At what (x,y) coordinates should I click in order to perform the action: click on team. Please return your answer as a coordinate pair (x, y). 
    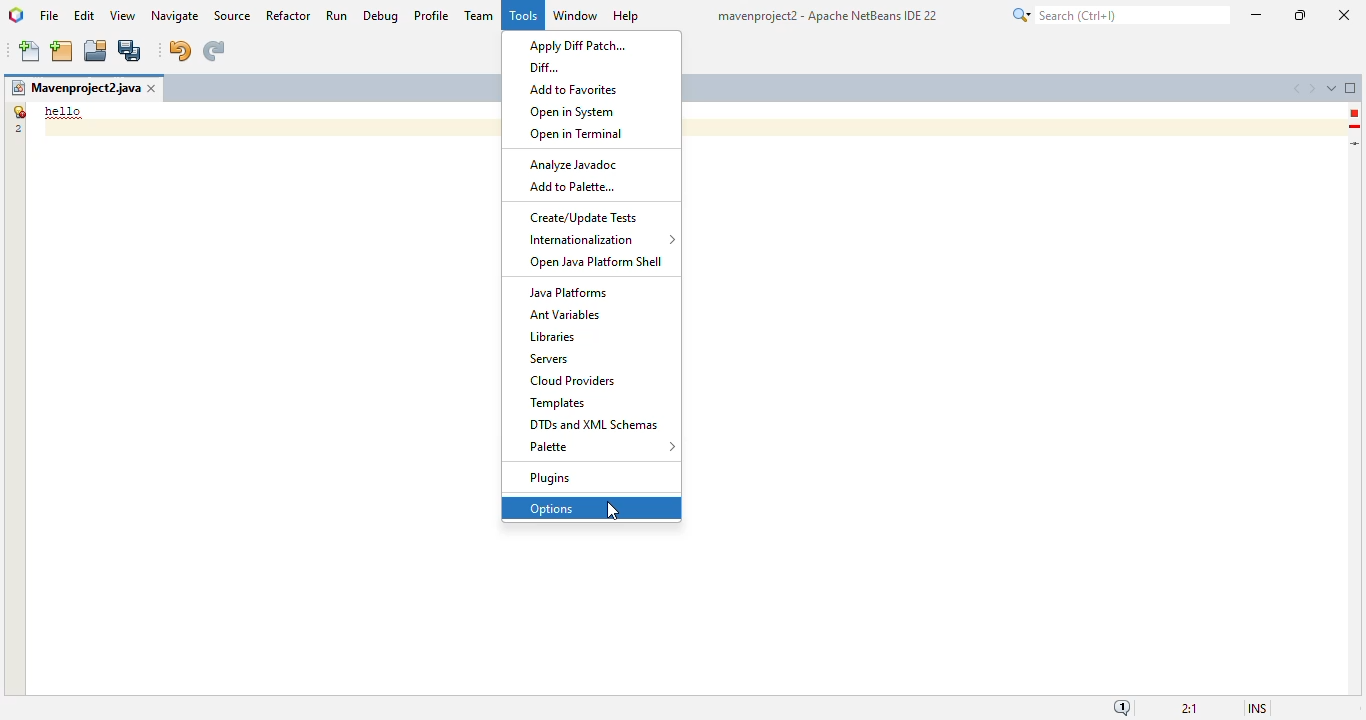
    Looking at the image, I should click on (479, 15).